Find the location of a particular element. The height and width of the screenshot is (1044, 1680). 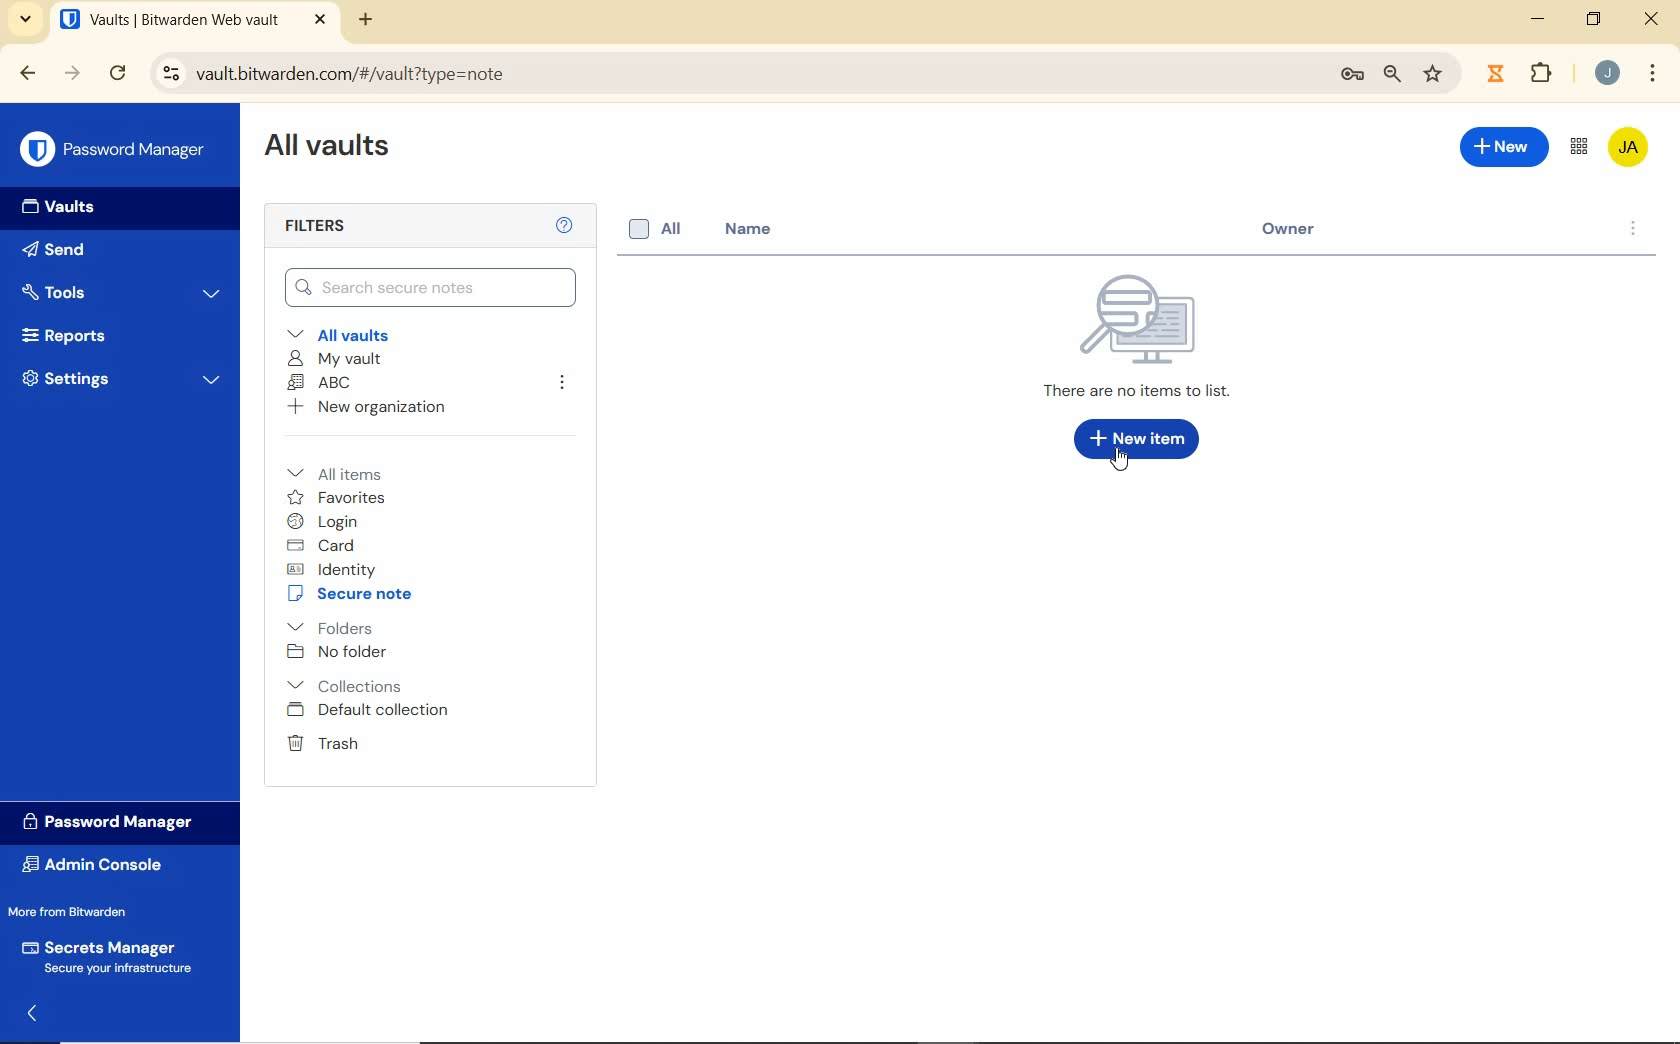

All vaults is located at coordinates (341, 333).